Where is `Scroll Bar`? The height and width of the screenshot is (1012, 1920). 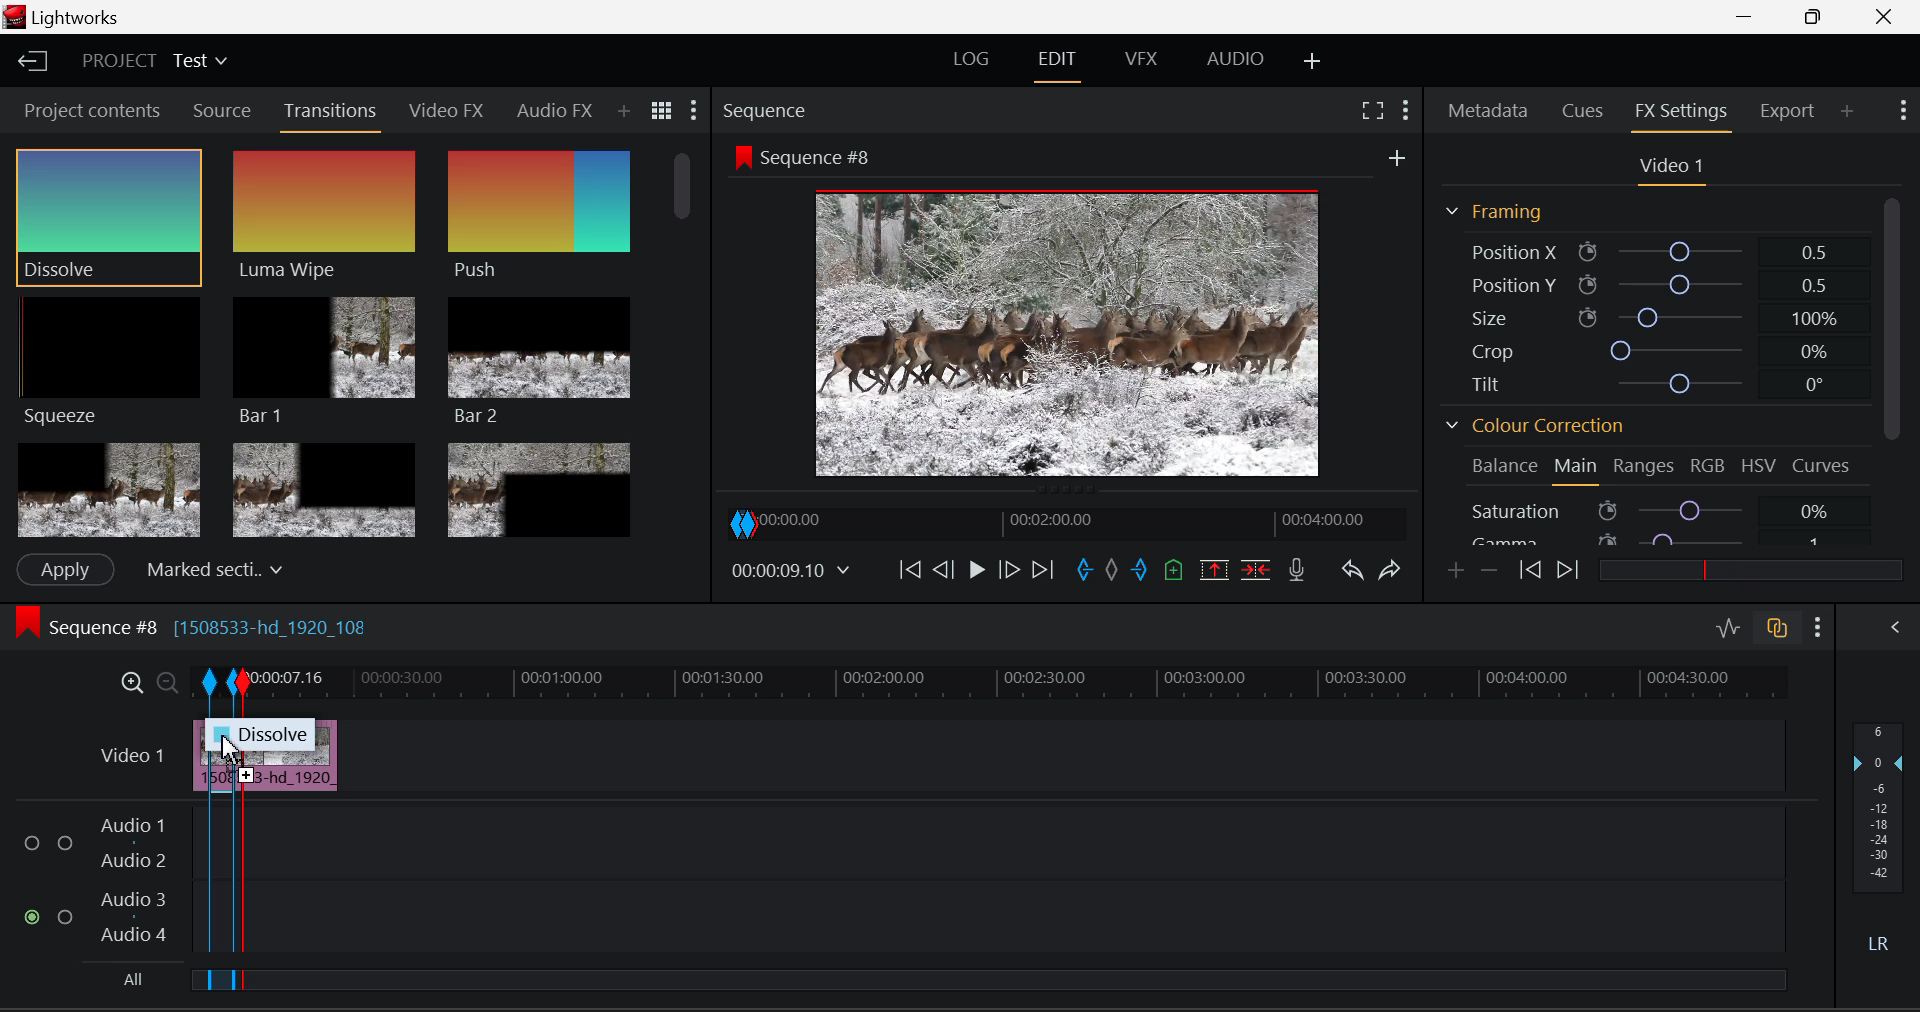 Scroll Bar is located at coordinates (1891, 372).